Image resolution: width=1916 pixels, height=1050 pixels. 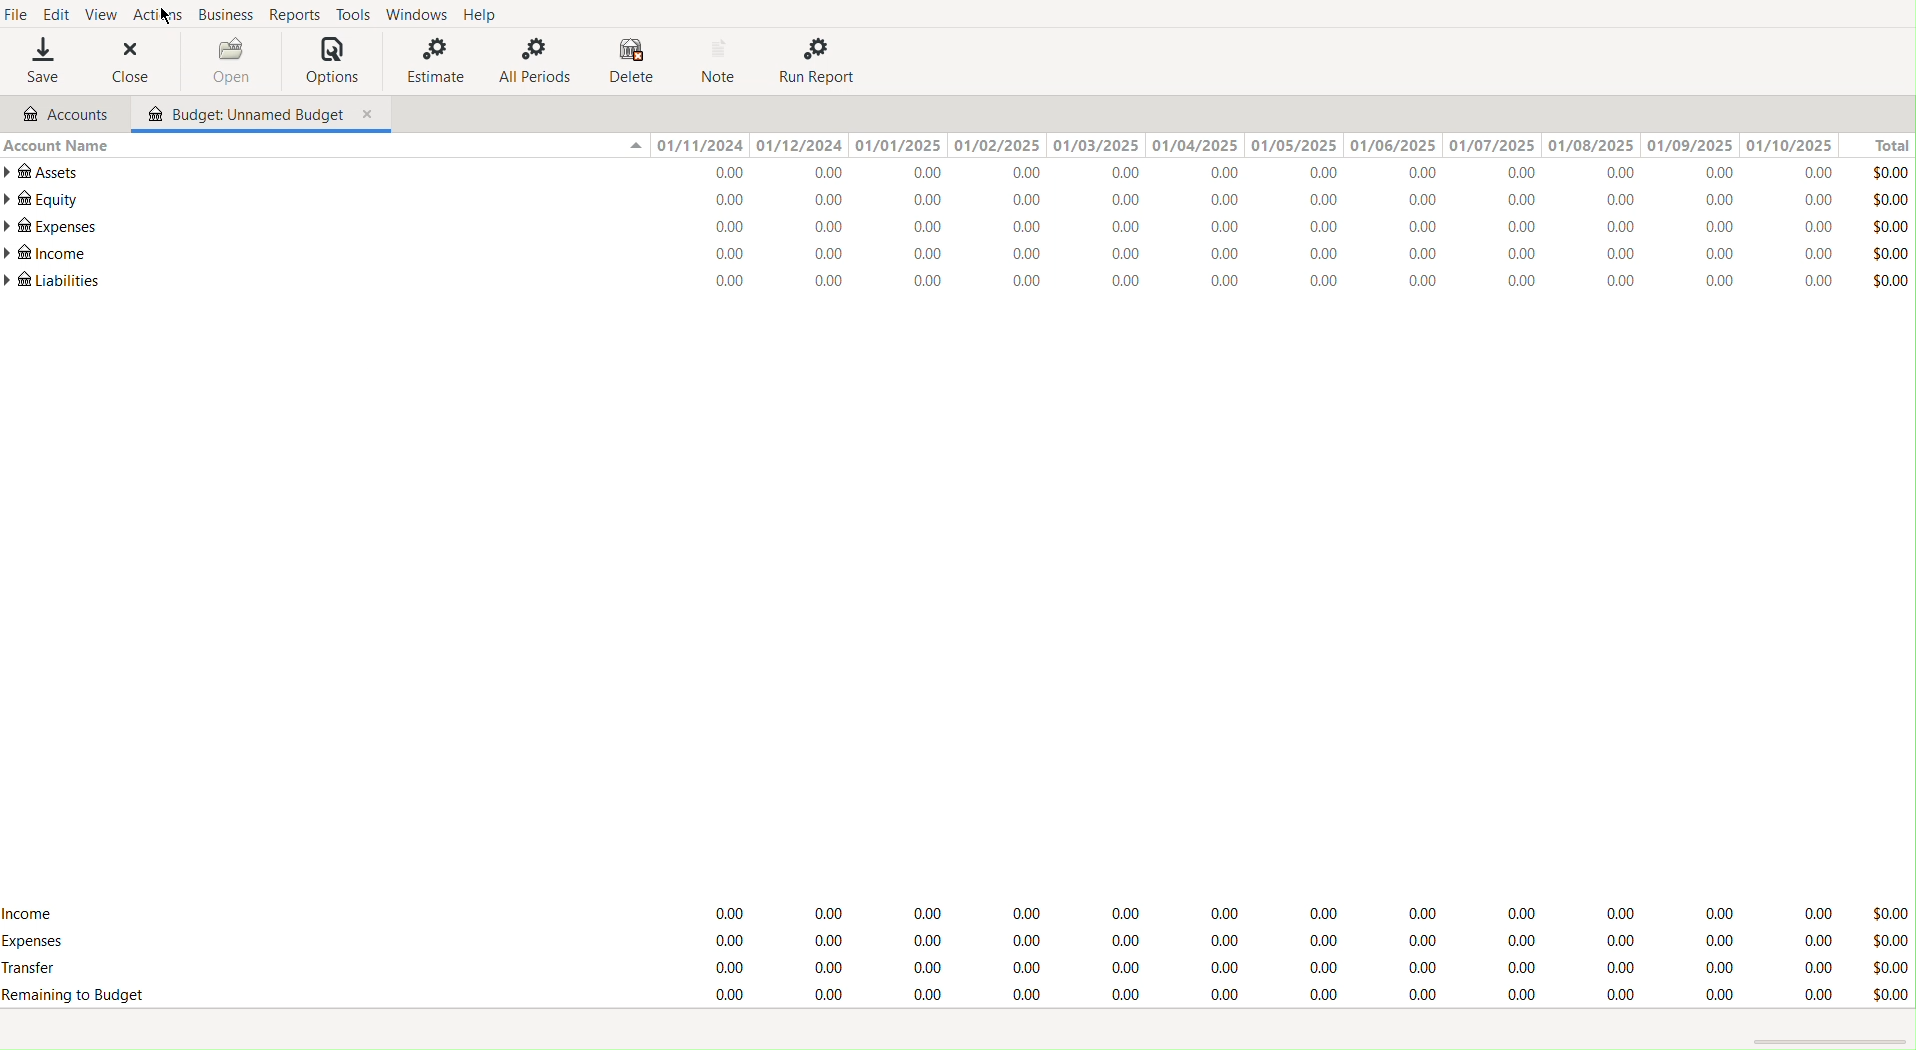 I want to click on Equity, so click(x=42, y=199).